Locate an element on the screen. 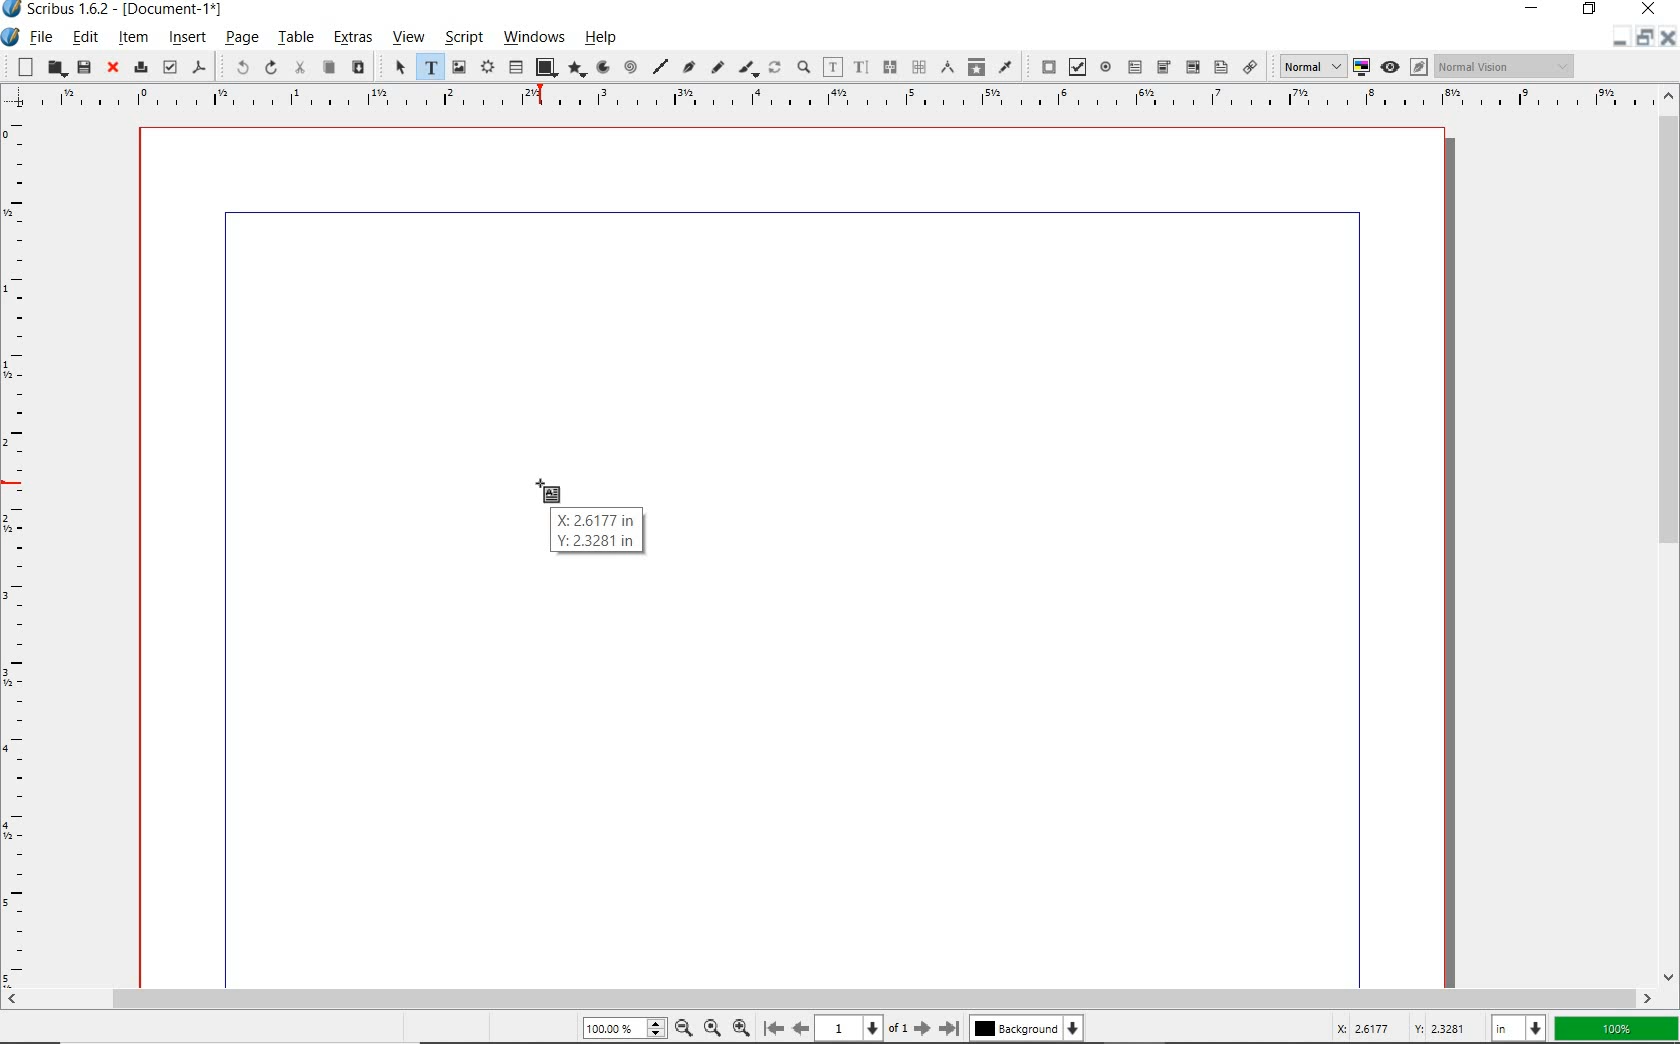 The height and width of the screenshot is (1044, 1680). pdf push button is located at coordinates (1043, 66).